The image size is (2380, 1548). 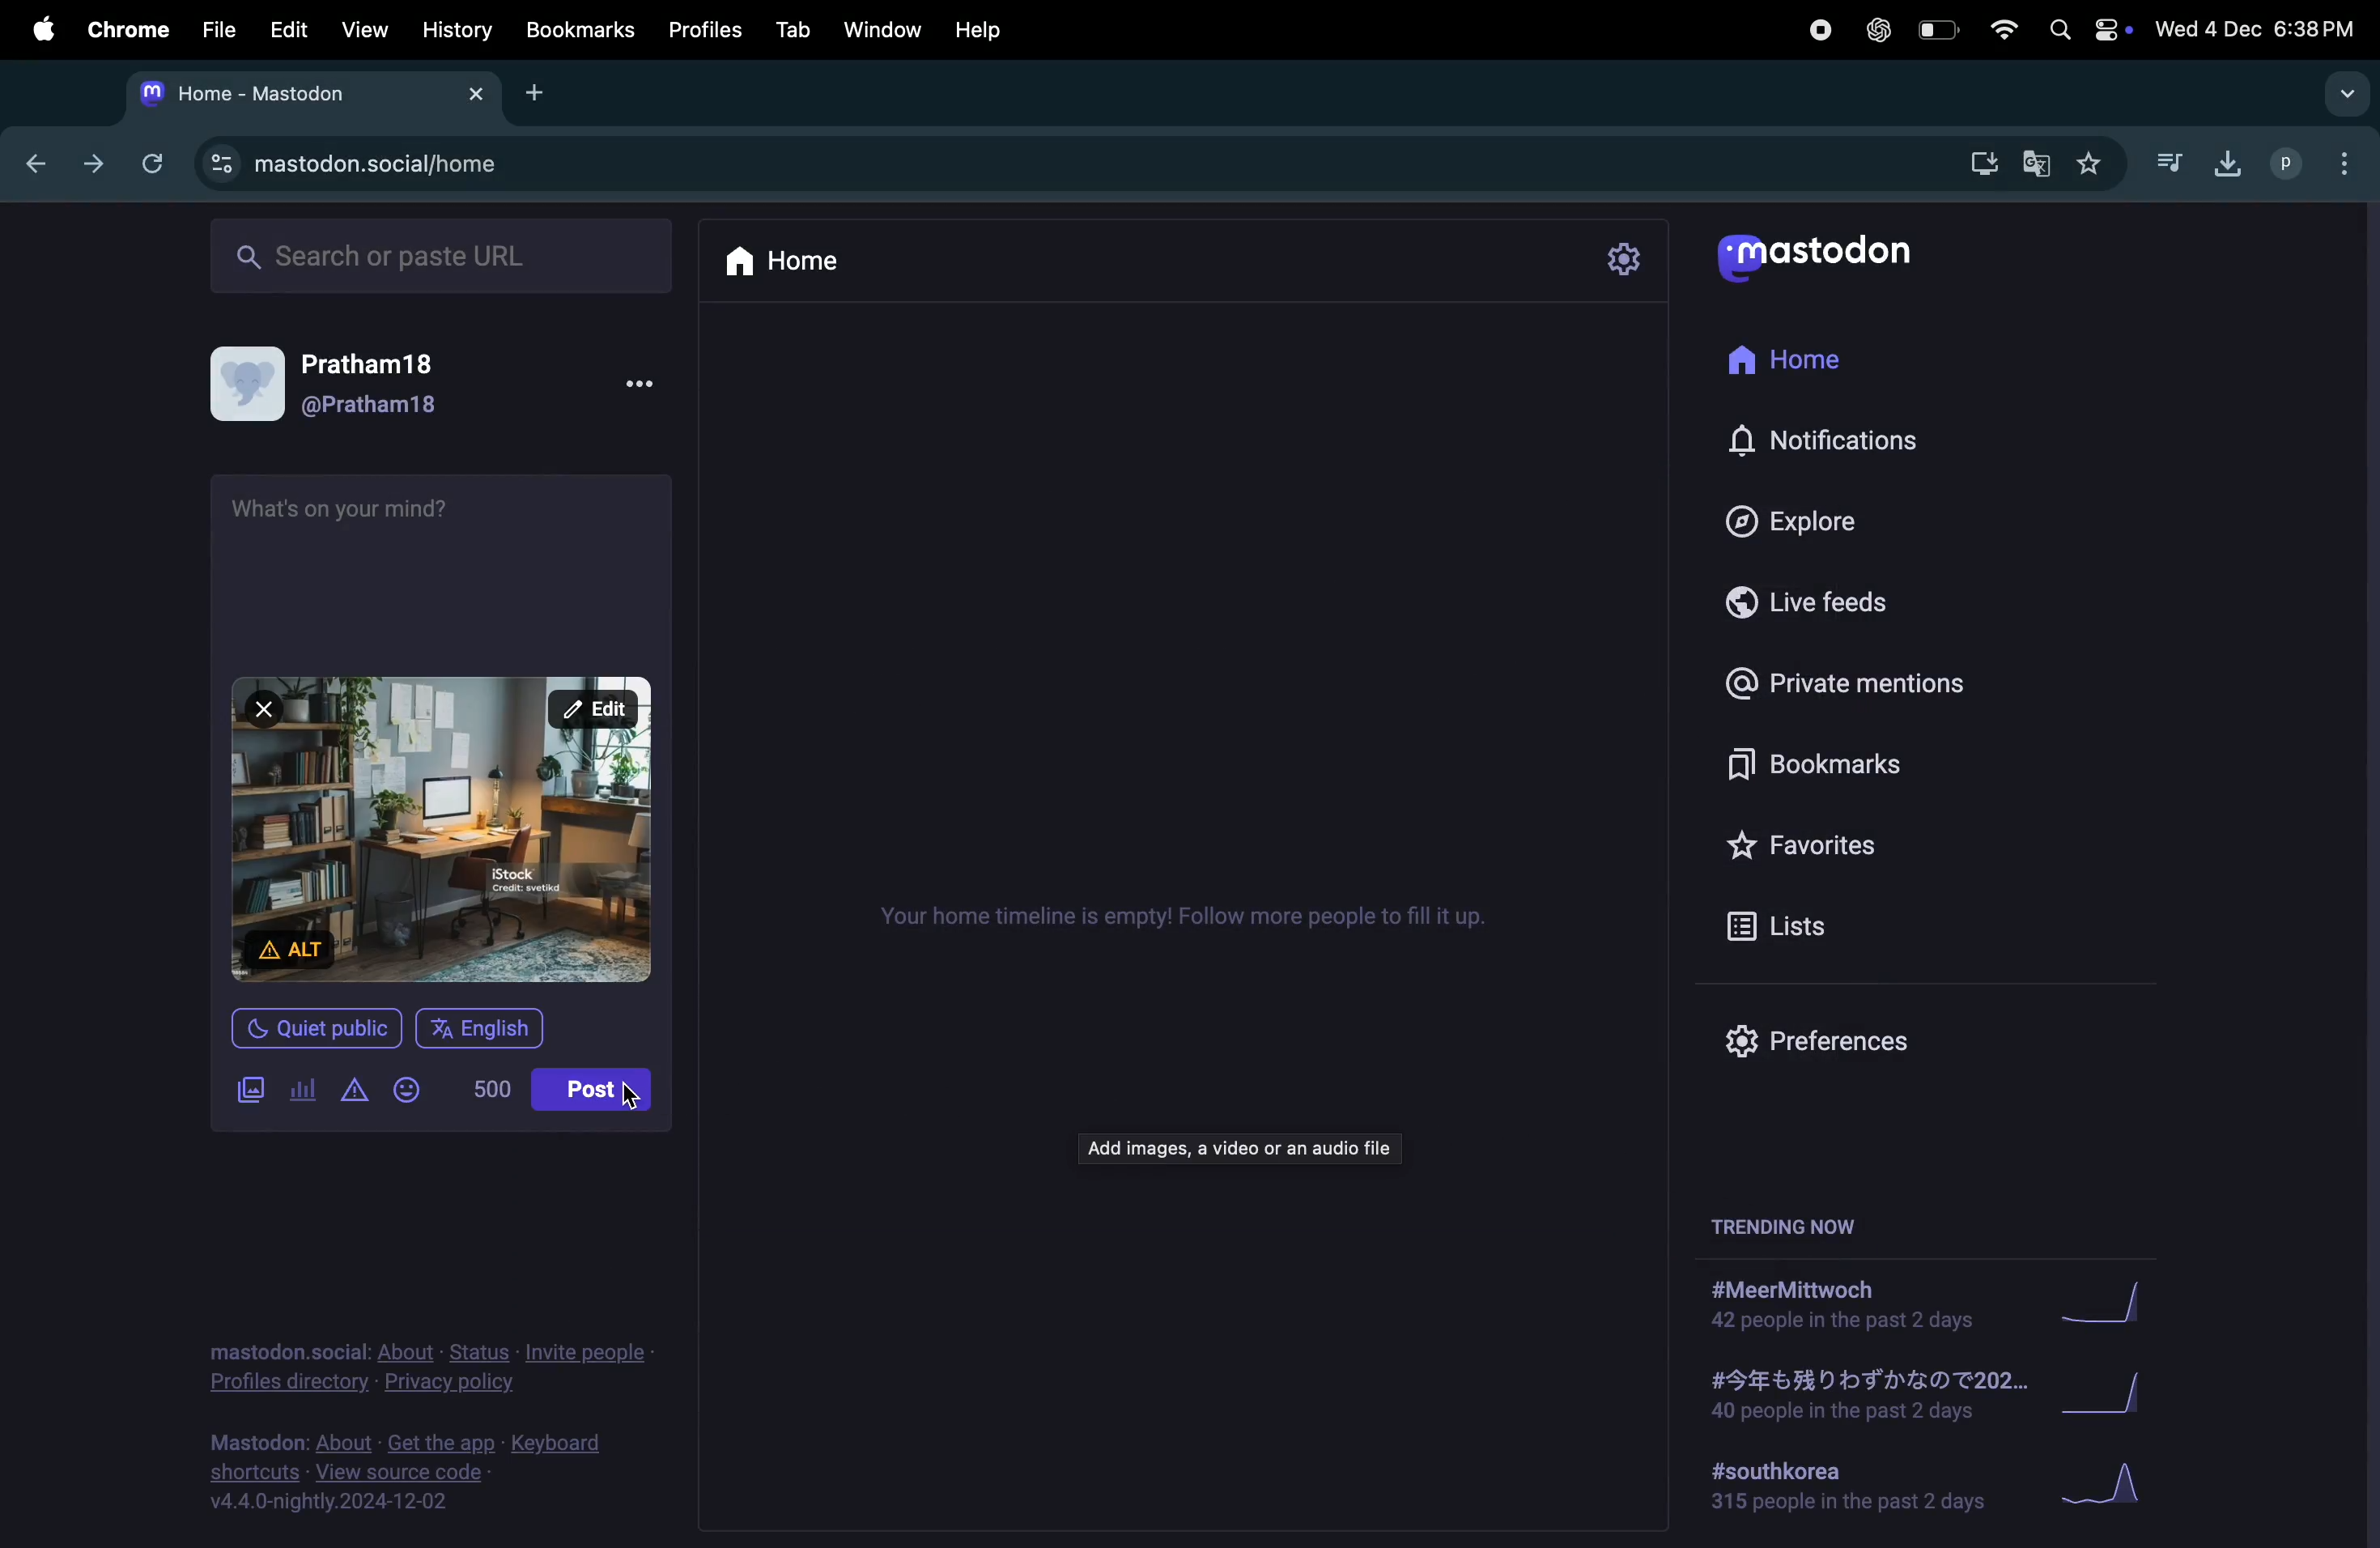 I want to click on , so click(x=451, y=829).